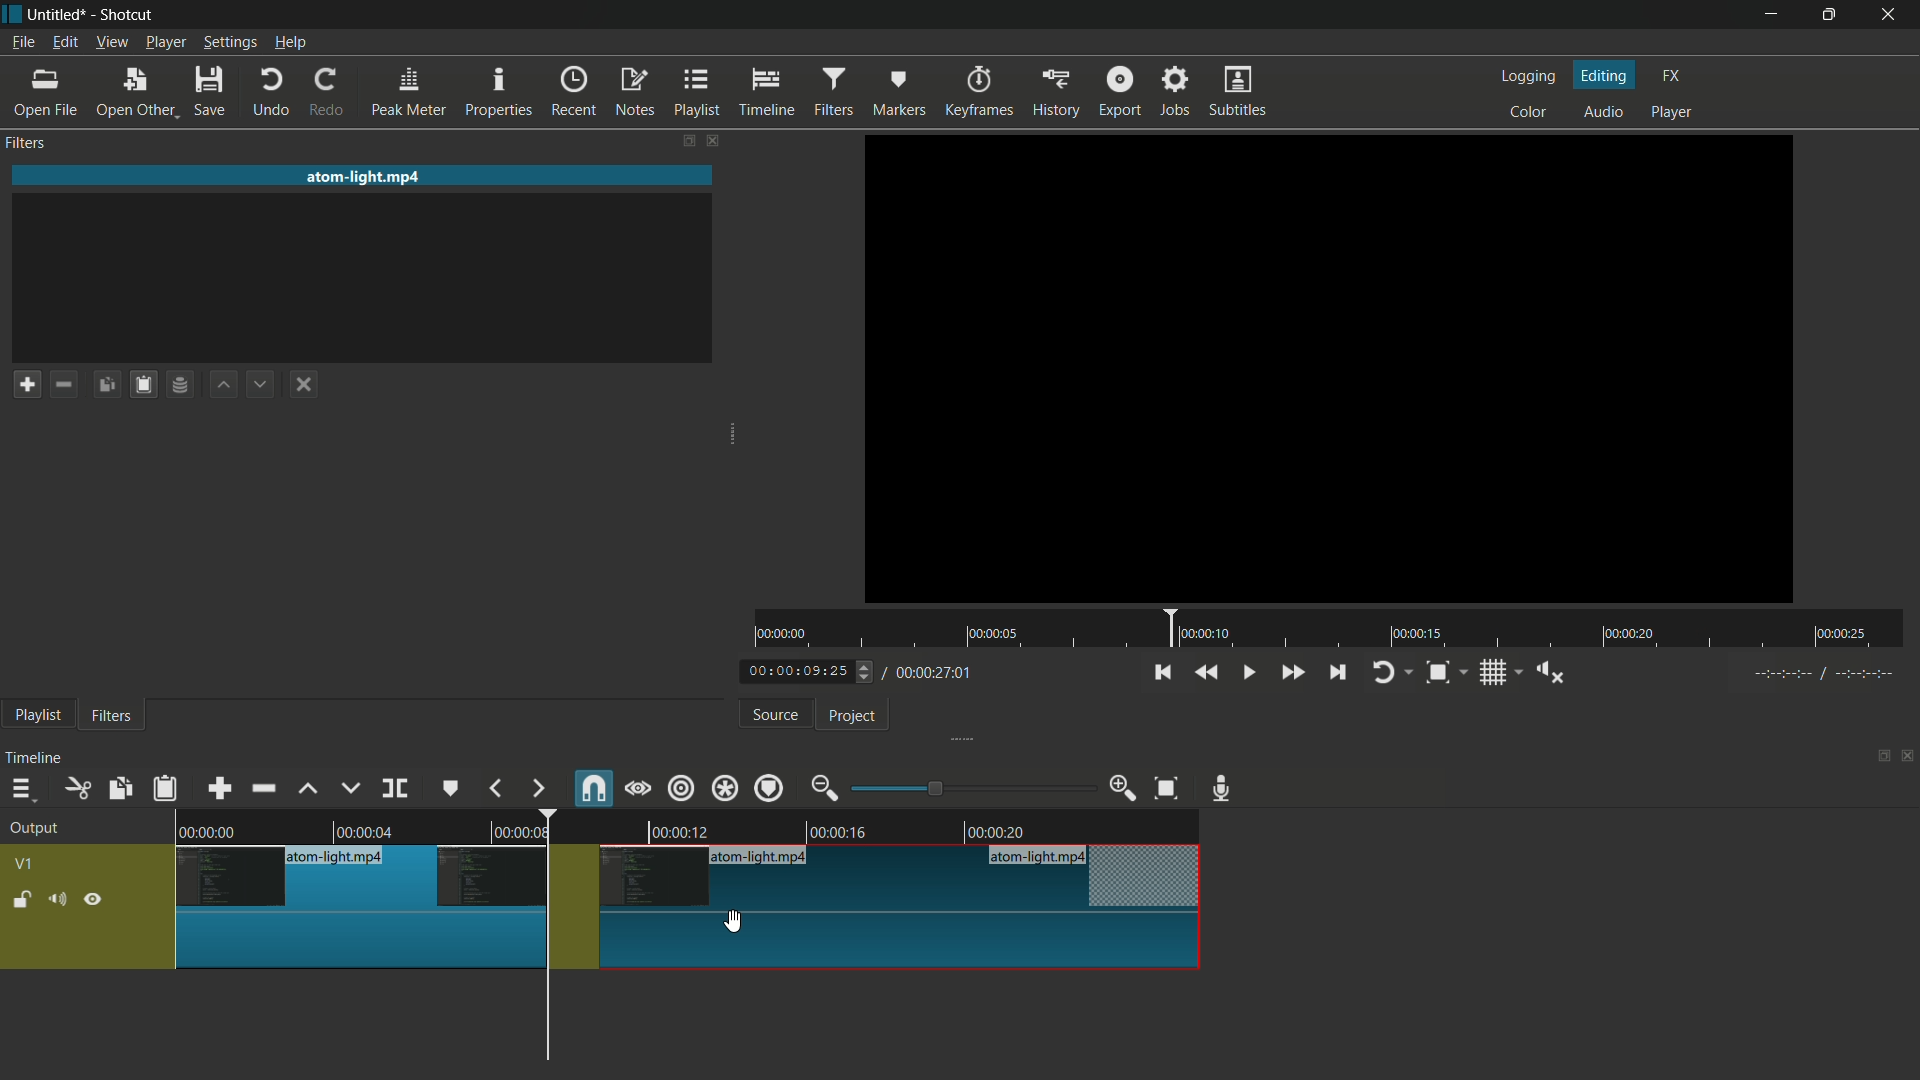 The image size is (1920, 1080). What do you see at coordinates (827, 788) in the screenshot?
I see `zoom out` at bounding box center [827, 788].